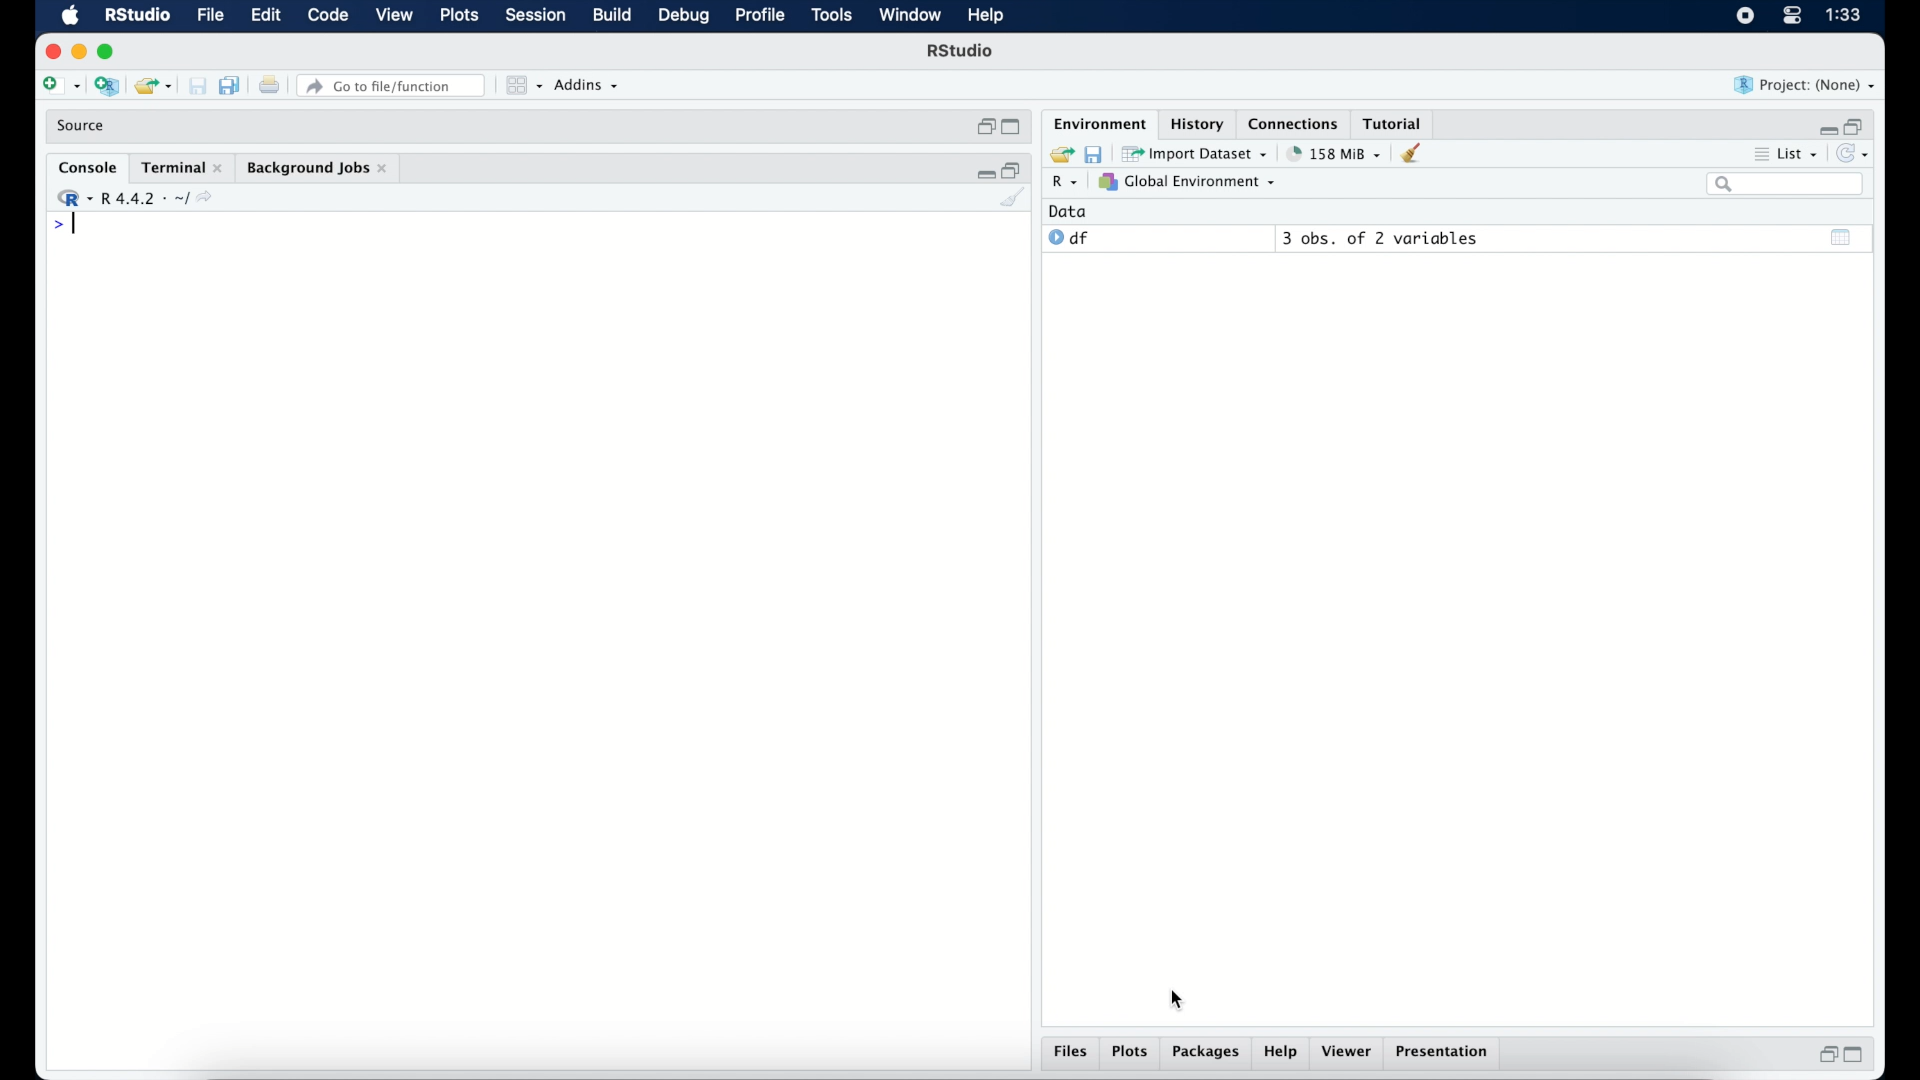 This screenshot has height=1080, width=1920. What do you see at coordinates (986, 16) in the screenshot?
I see `help` at bounding box center [986, 16].